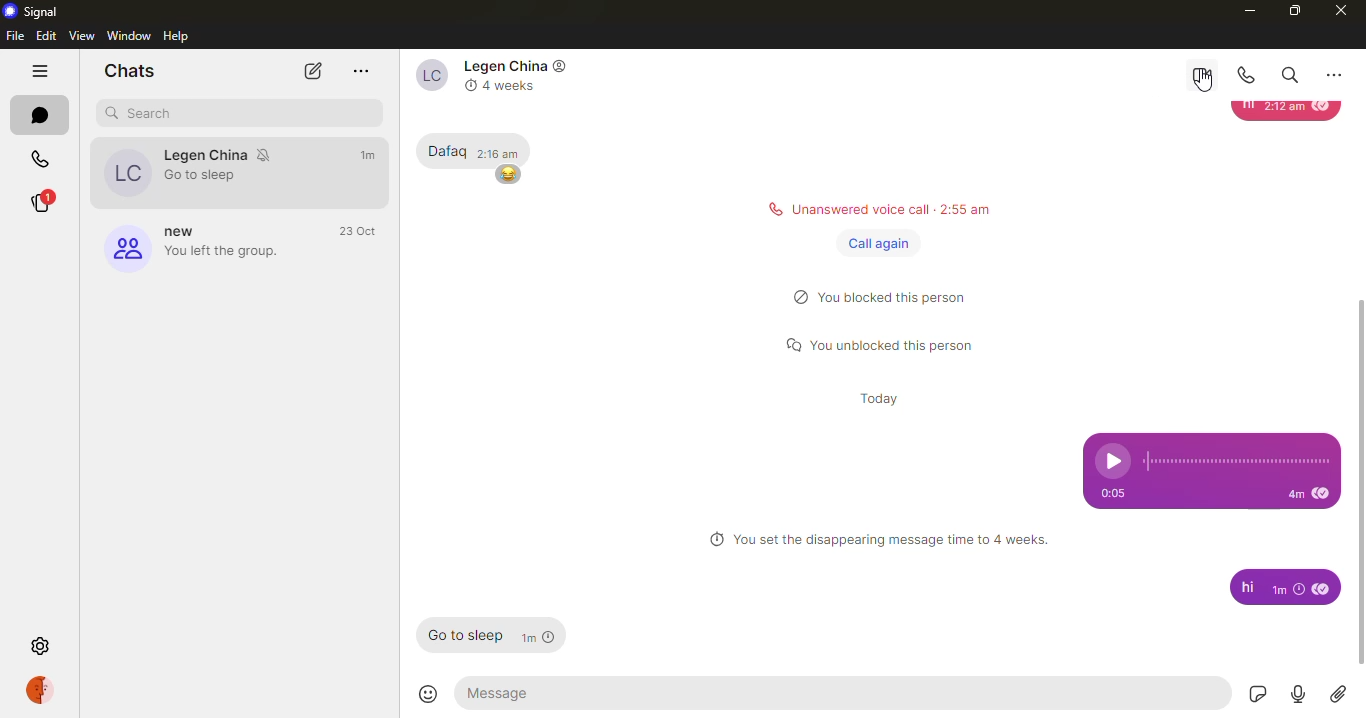  What do you see at coordinates (892, 539) in the screenshot?
I see `You set the disappearing message time to 4 weeks.` at bounding box center [892, 539].